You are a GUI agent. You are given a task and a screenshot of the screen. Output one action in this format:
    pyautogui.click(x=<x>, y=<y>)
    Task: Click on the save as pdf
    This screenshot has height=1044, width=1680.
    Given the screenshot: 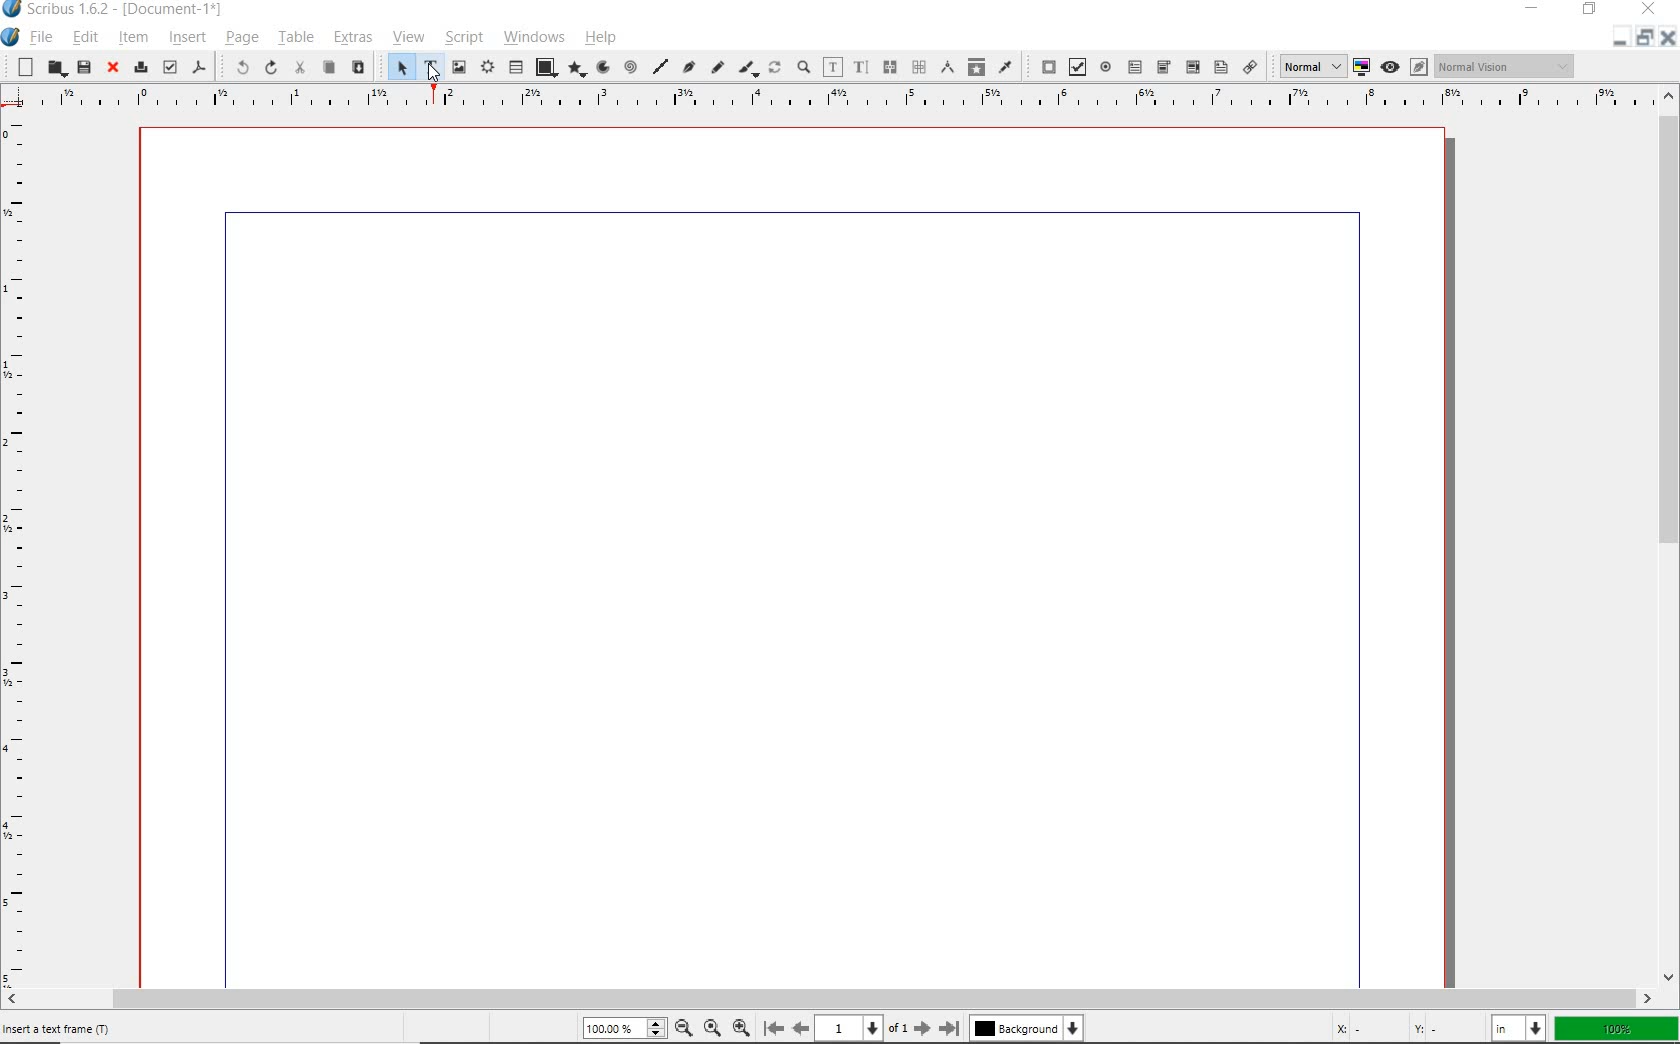 What is the action you would take?
    pyautogui.click(x=199, y=67)
    